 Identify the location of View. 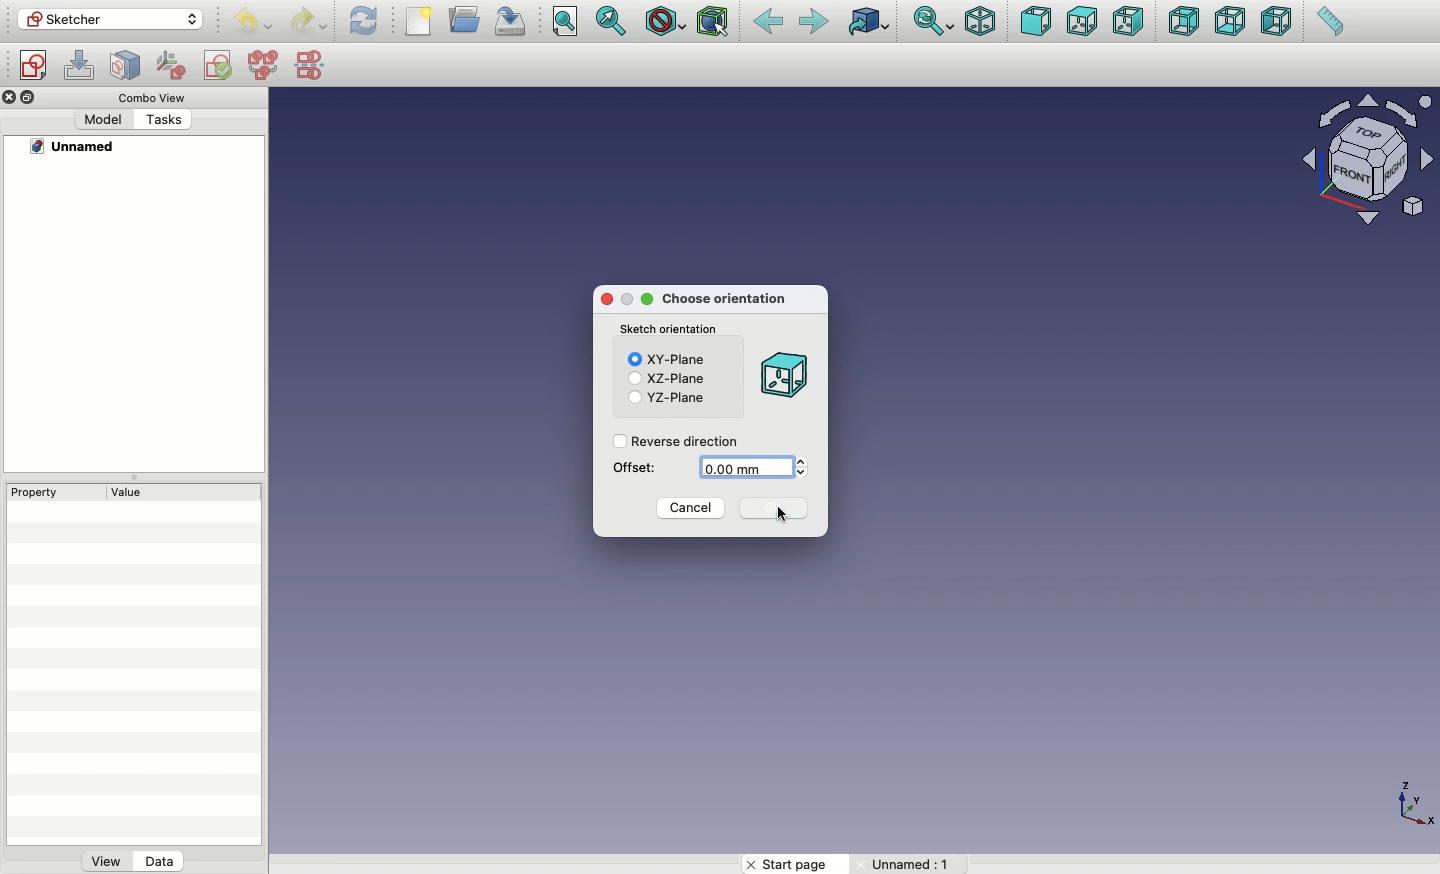
(106, 864).